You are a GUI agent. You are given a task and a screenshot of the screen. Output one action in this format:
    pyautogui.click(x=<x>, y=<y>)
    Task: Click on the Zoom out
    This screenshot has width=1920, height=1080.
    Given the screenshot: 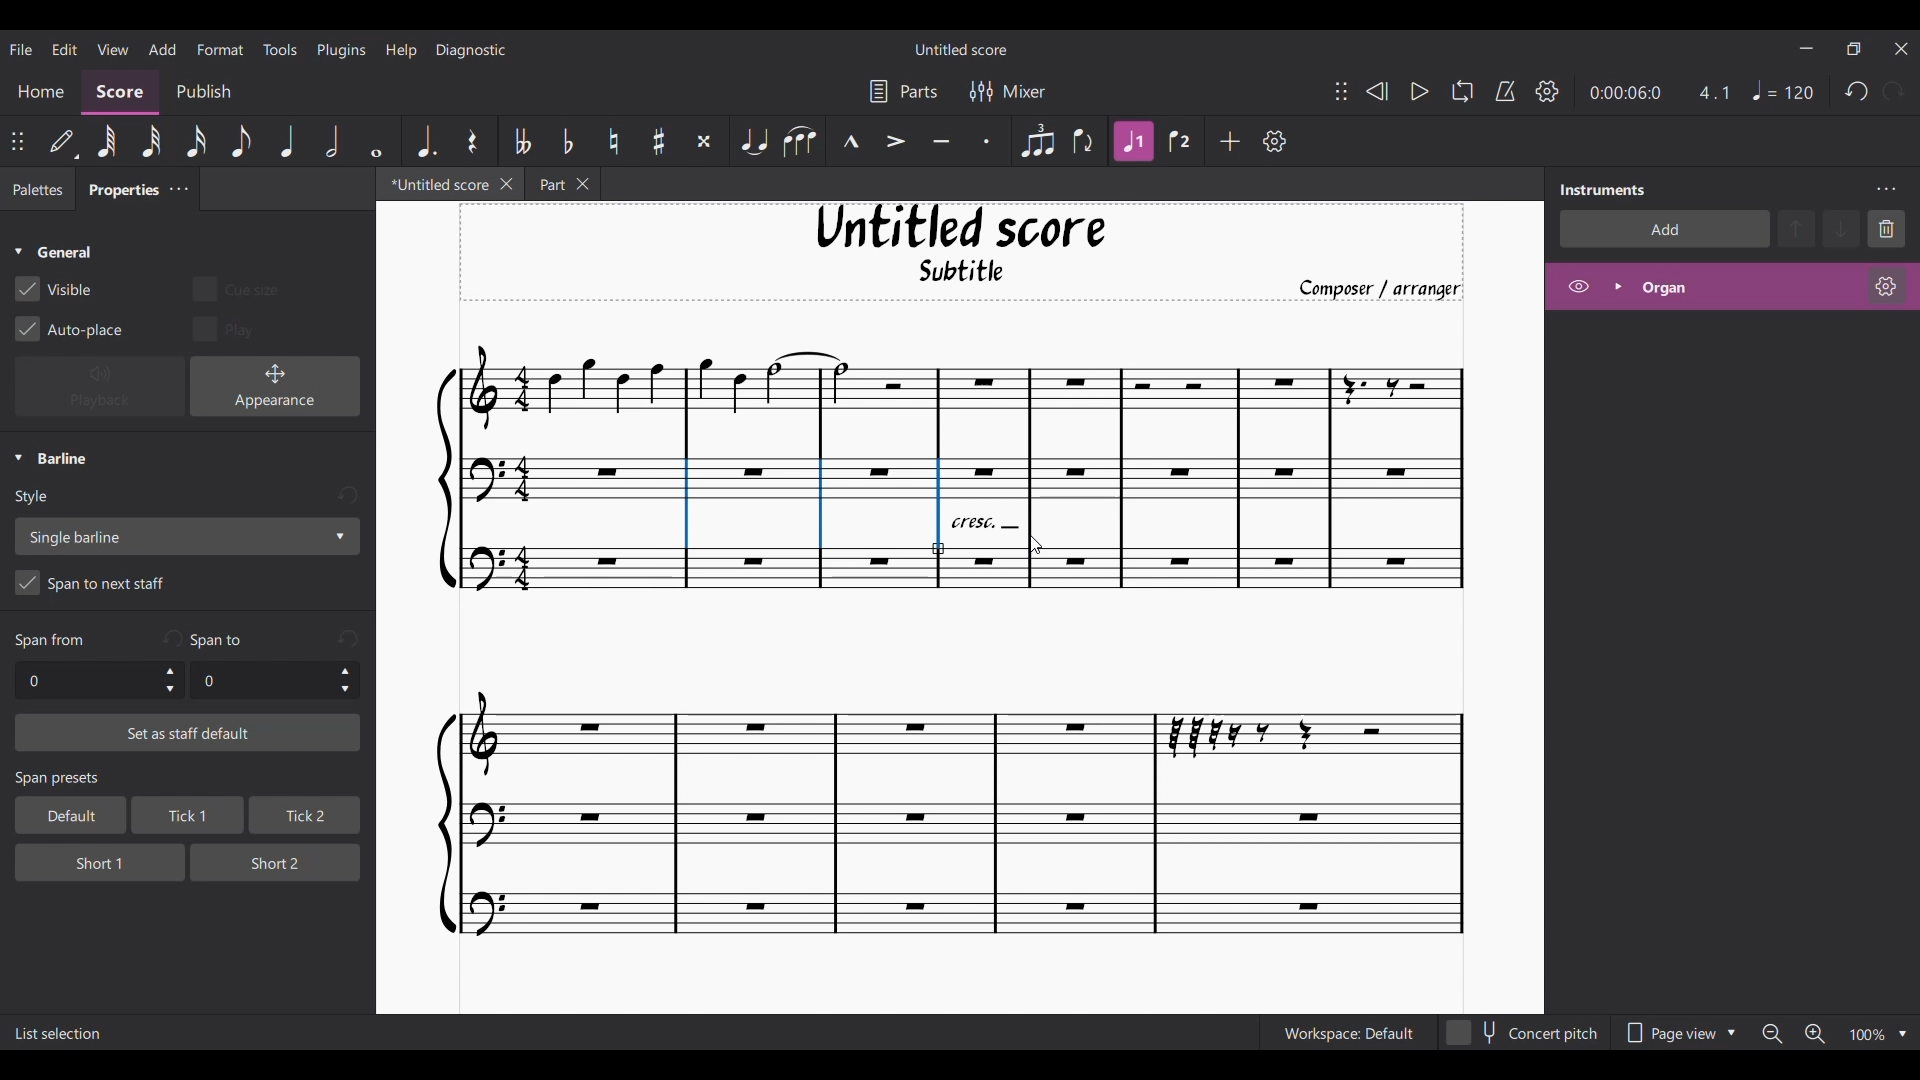 What is the action you would take?
    pyautogui.click(x=1772, y=1034)
    